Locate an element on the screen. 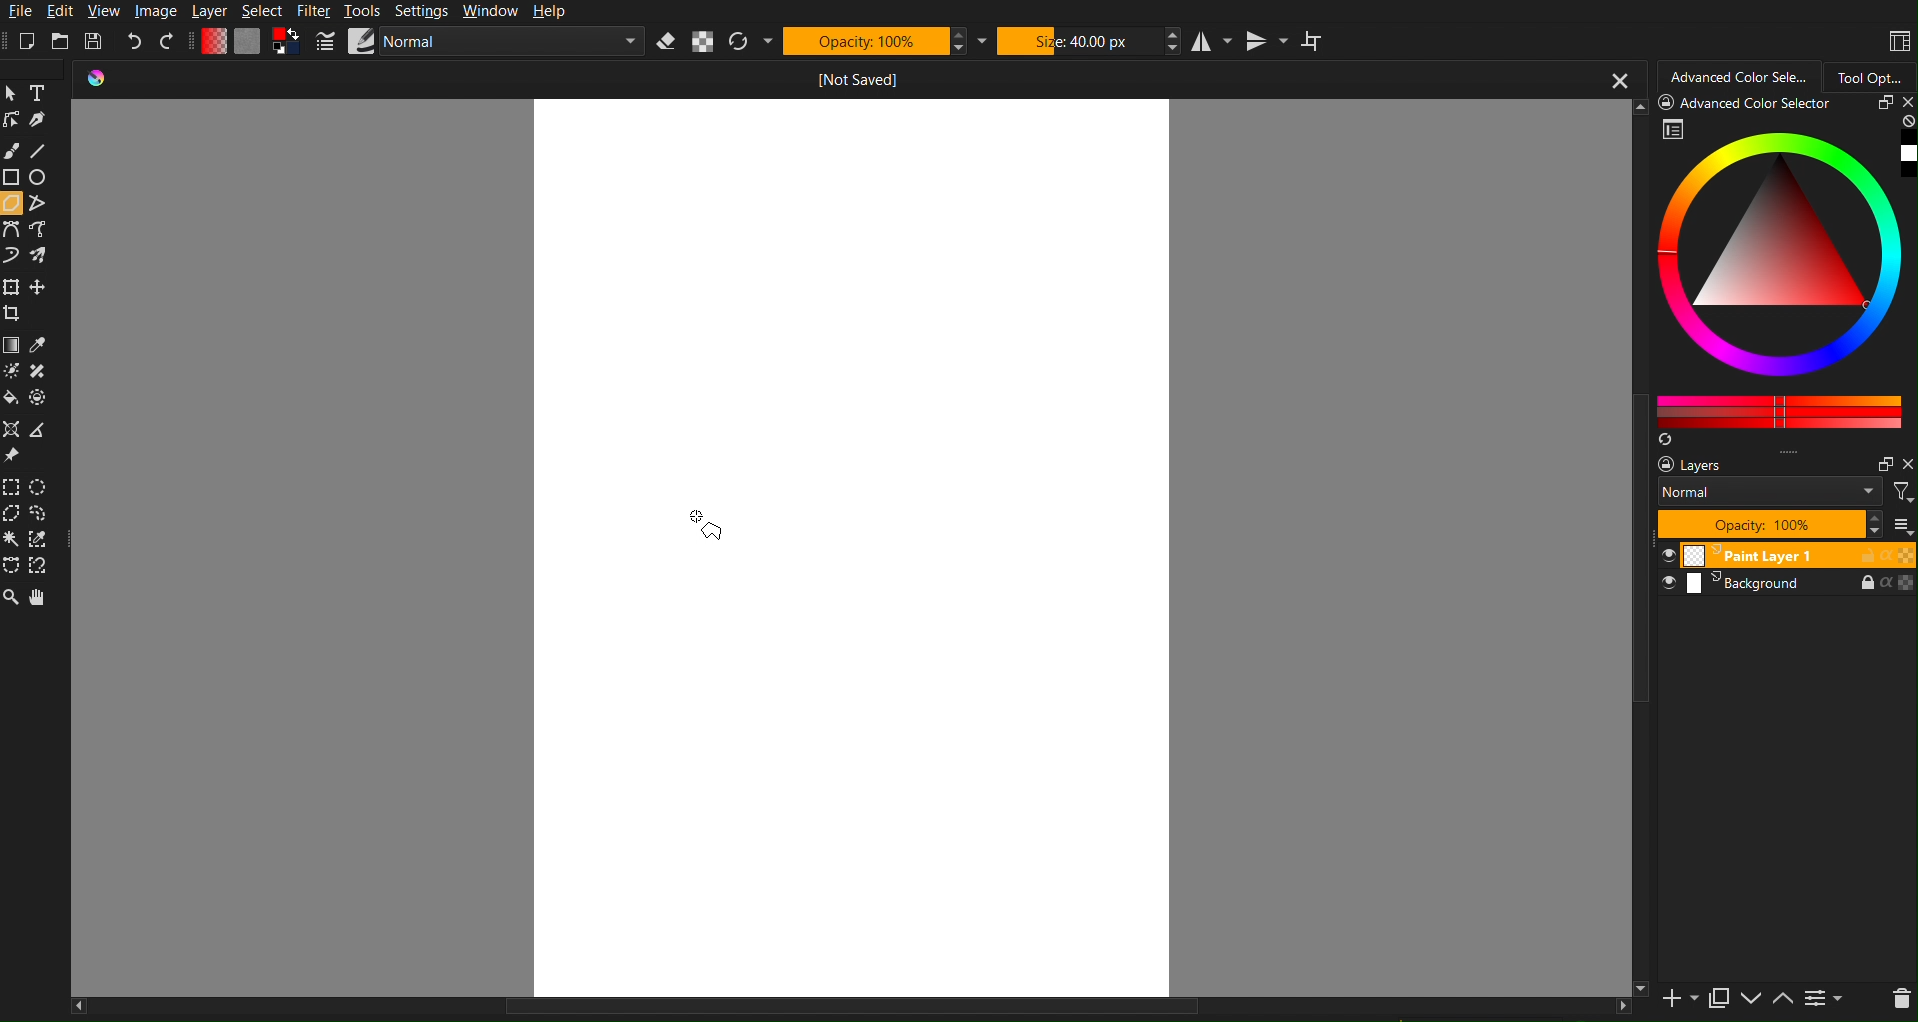 The width and height of the screenshot is (1918, 1022). Line  is located at coordinates (46, 150).